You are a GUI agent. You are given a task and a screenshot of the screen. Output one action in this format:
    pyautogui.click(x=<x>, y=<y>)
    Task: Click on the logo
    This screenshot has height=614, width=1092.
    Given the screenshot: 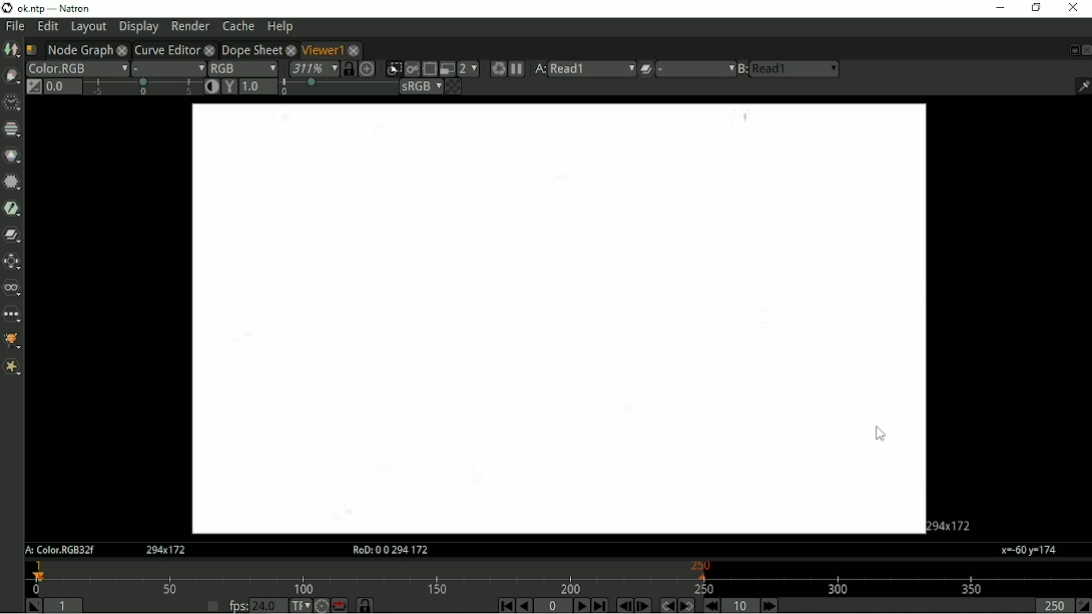 What is the action you would take?
    pyautogui.click(x=7, y=8)
    